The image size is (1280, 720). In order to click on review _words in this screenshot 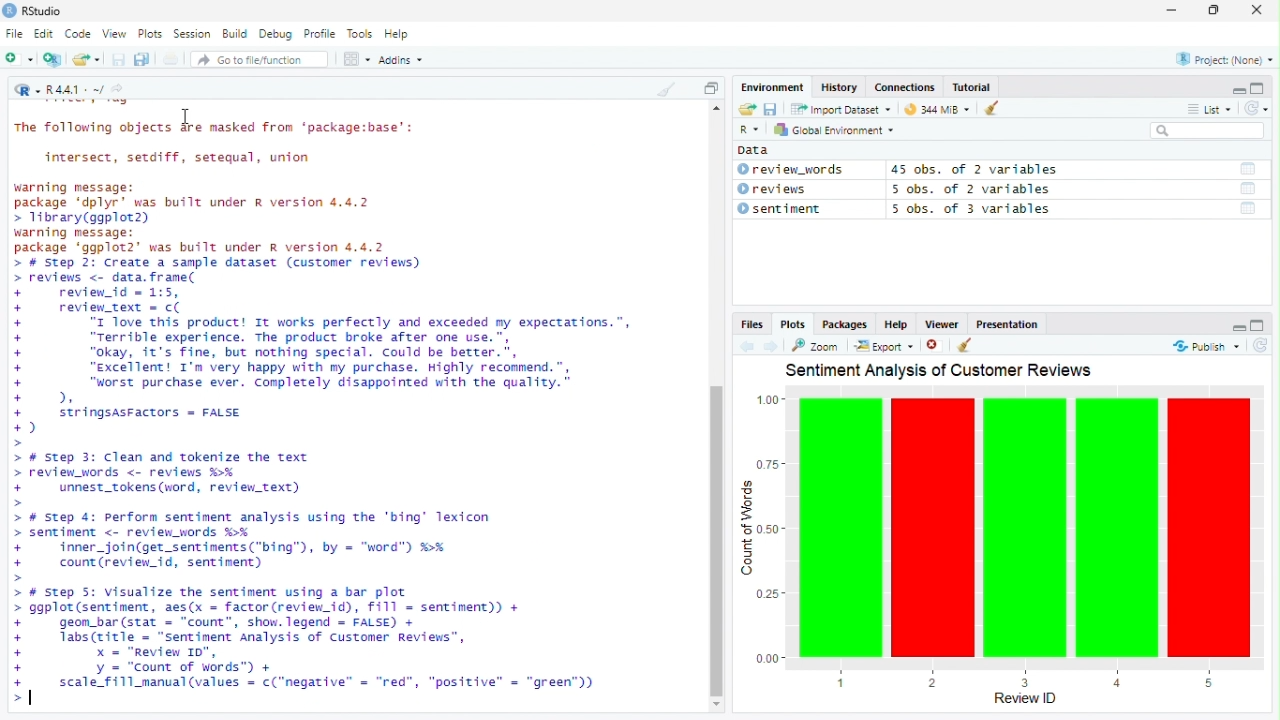, I will do `click(791, 170)`.